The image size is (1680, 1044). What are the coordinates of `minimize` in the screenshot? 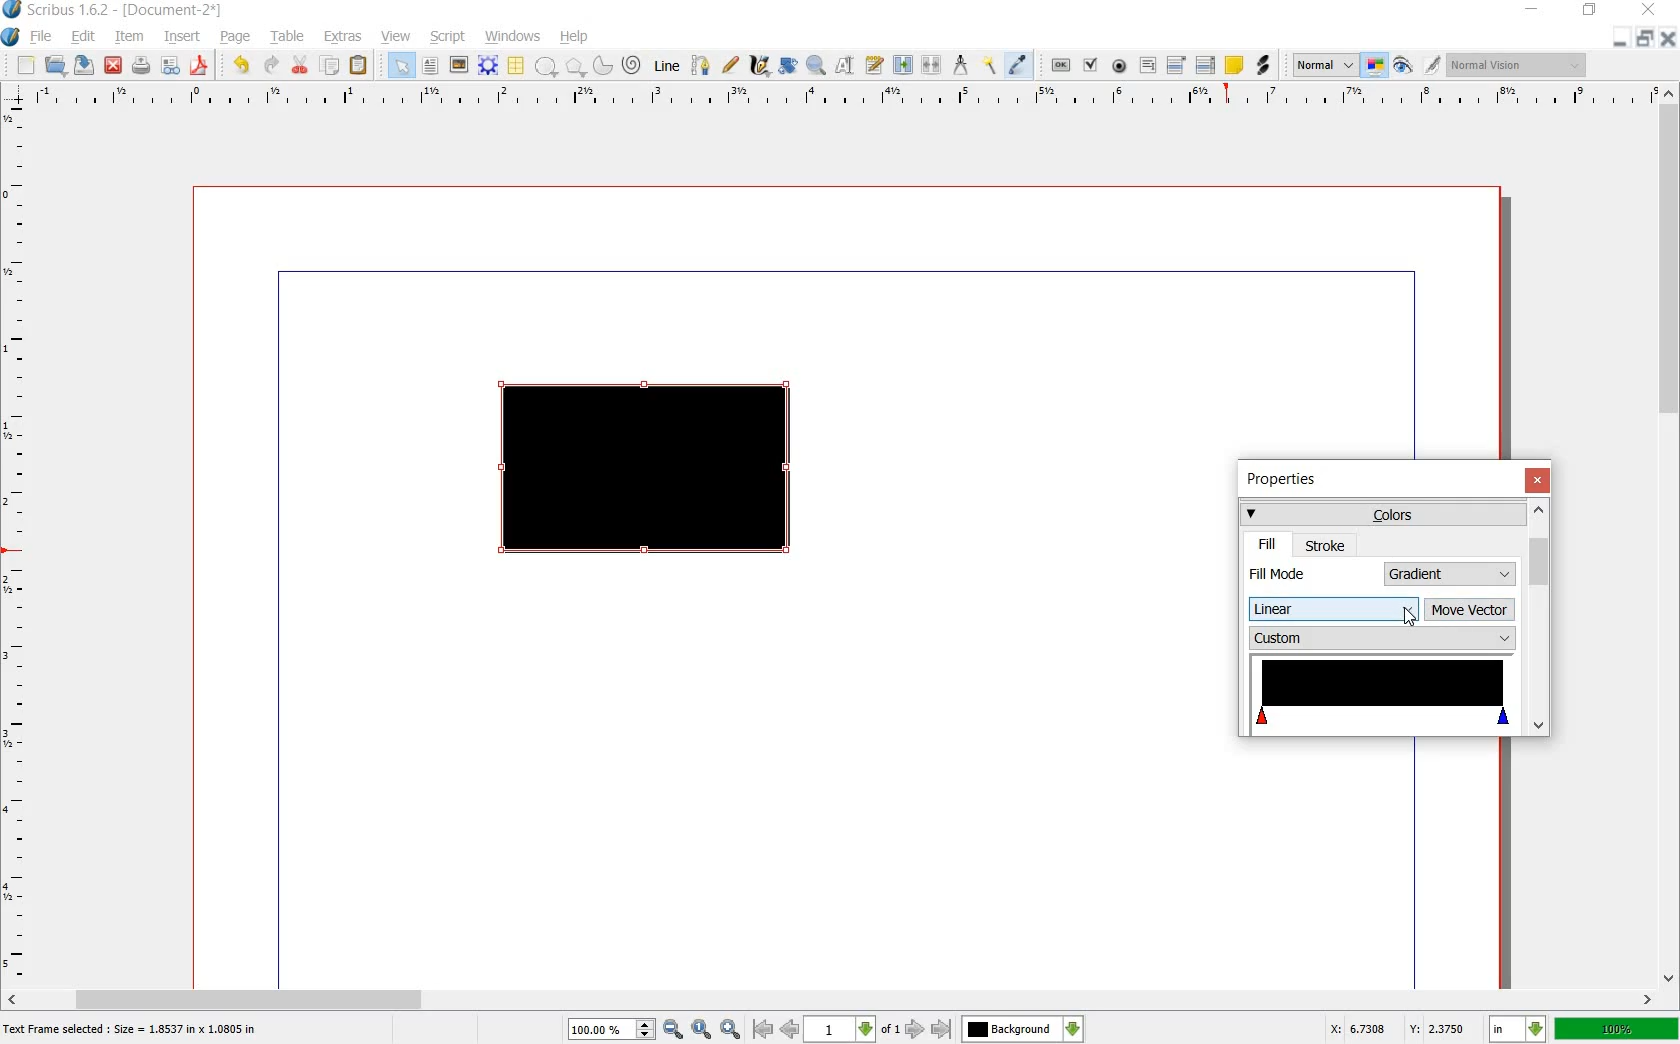 It's located at (1533, 10).